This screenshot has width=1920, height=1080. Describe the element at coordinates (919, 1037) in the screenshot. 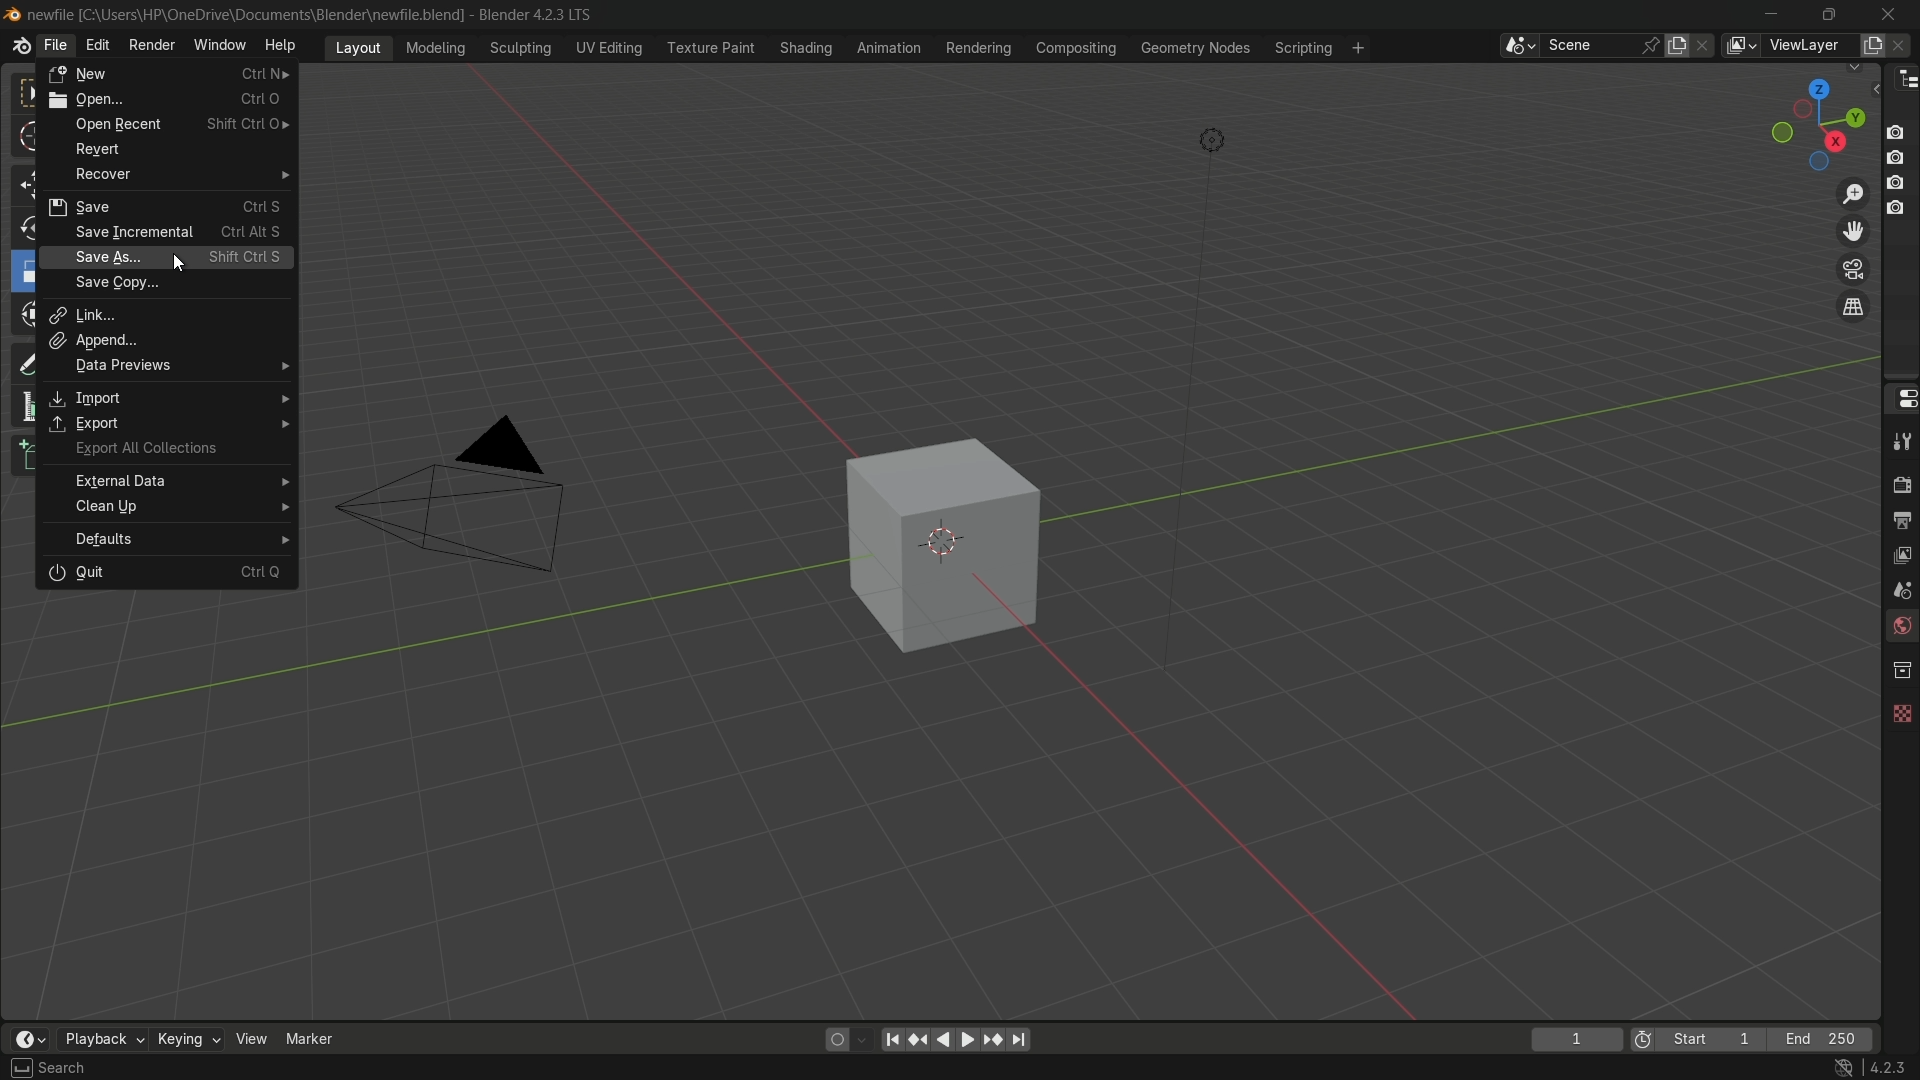

I see `jump to keyframe` at that location.